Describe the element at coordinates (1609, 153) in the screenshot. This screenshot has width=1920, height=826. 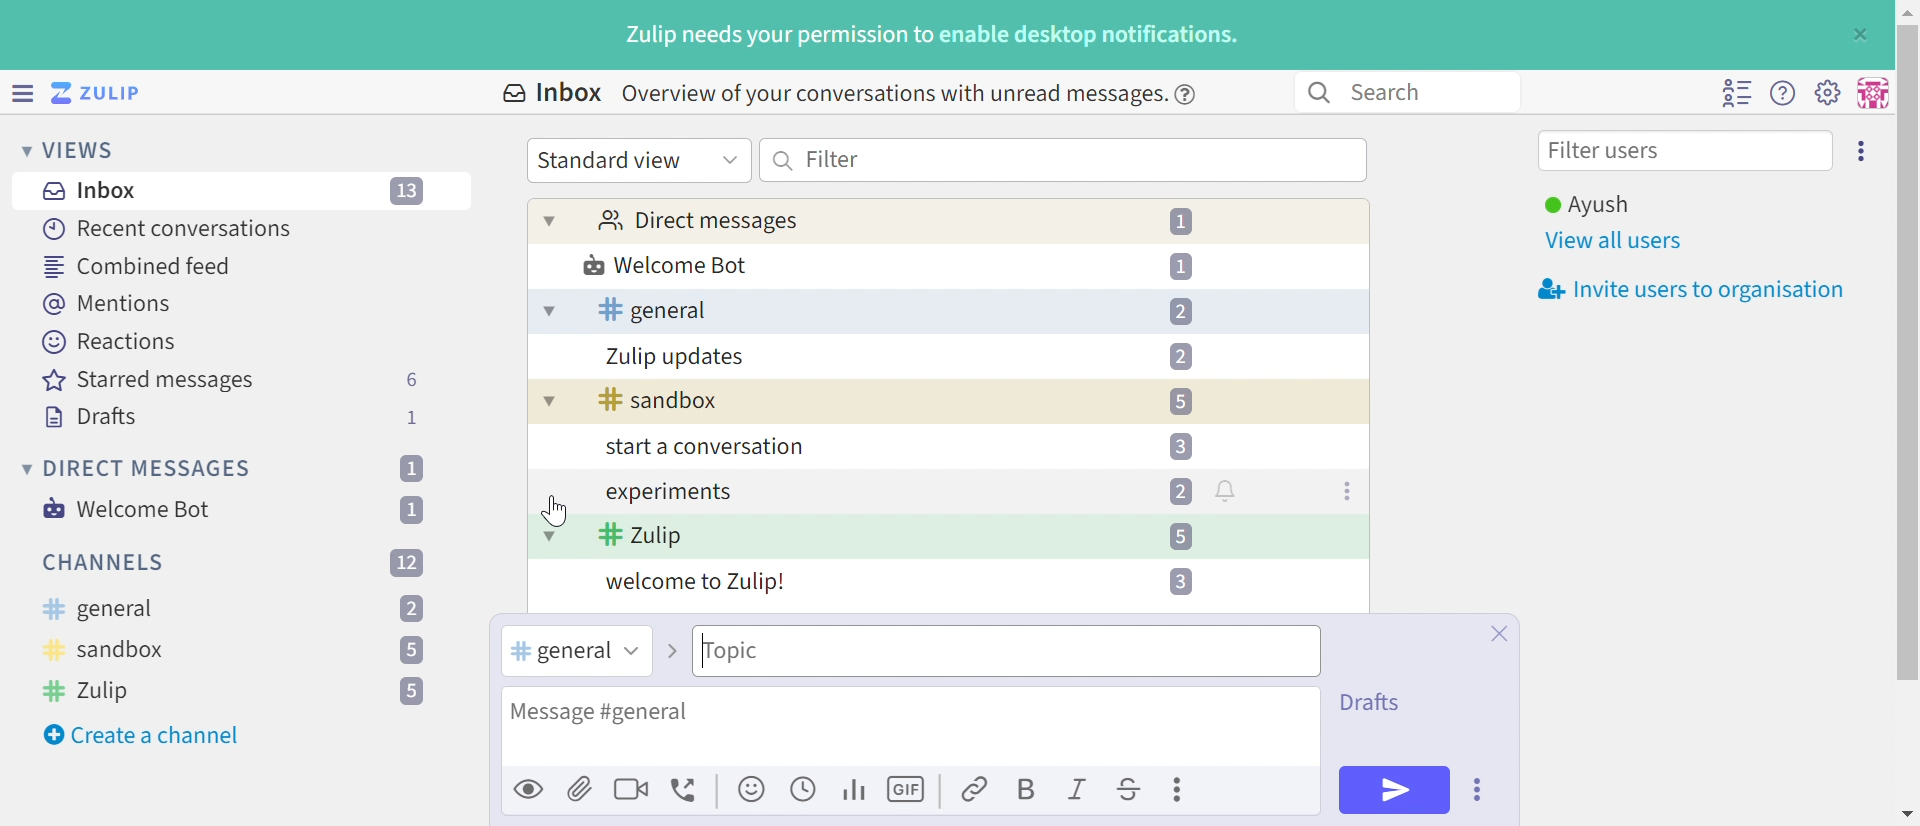
I see `Filter users` at that location.